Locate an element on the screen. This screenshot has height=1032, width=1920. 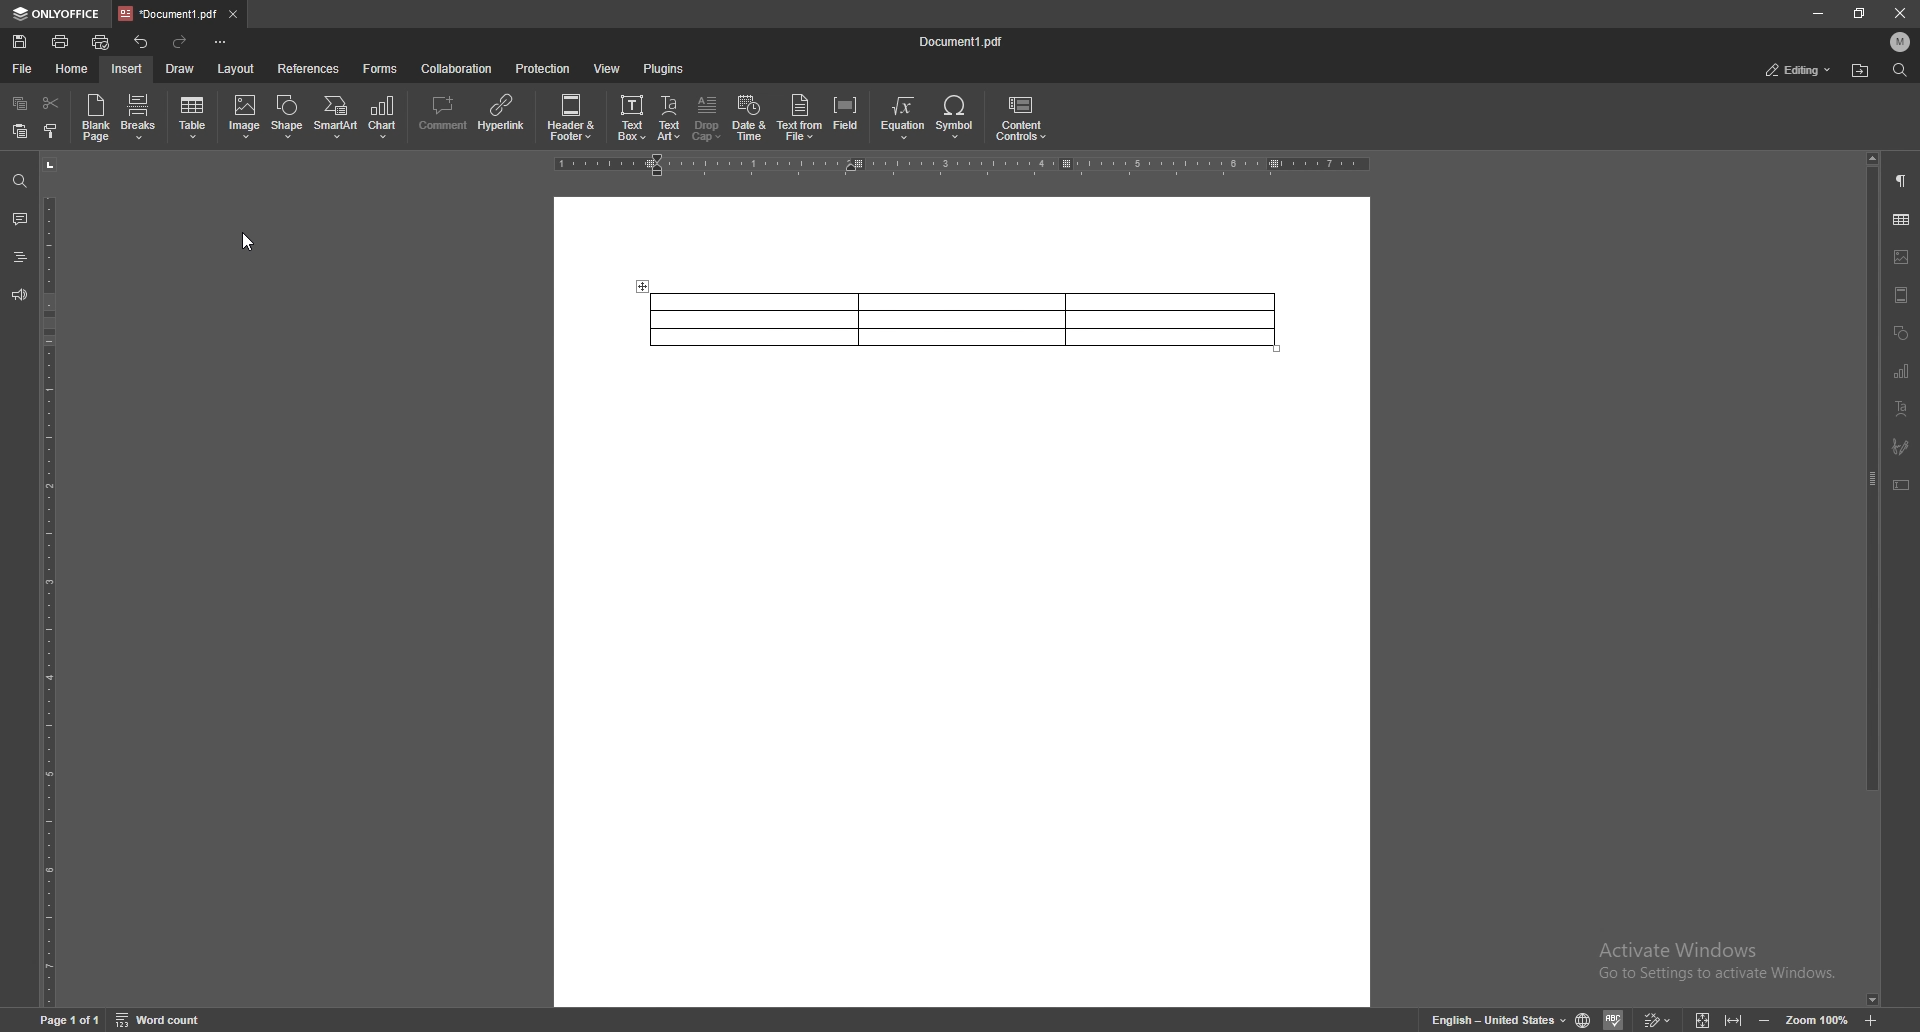
save is located at coordinates (22, 42).